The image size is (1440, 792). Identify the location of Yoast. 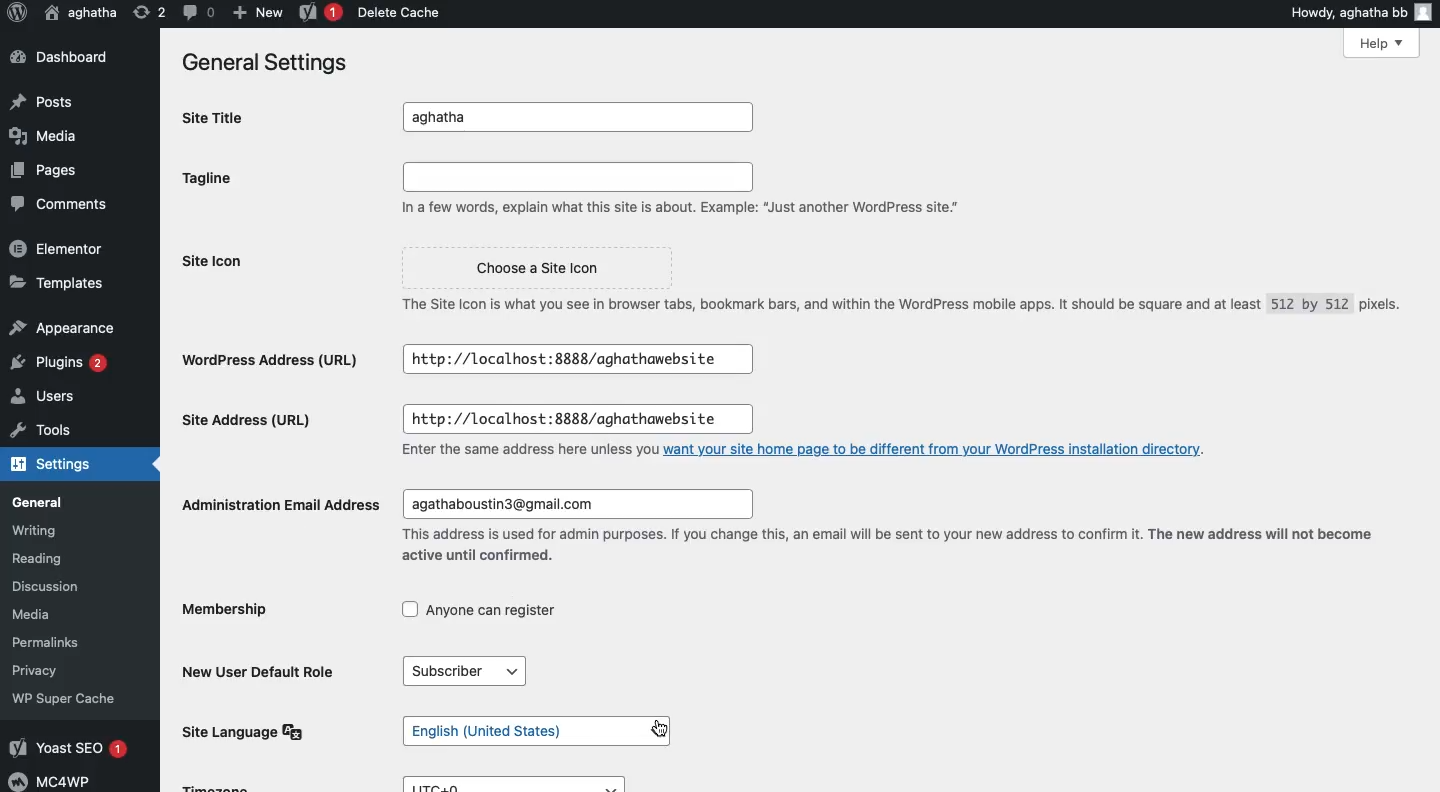
(321, 11).